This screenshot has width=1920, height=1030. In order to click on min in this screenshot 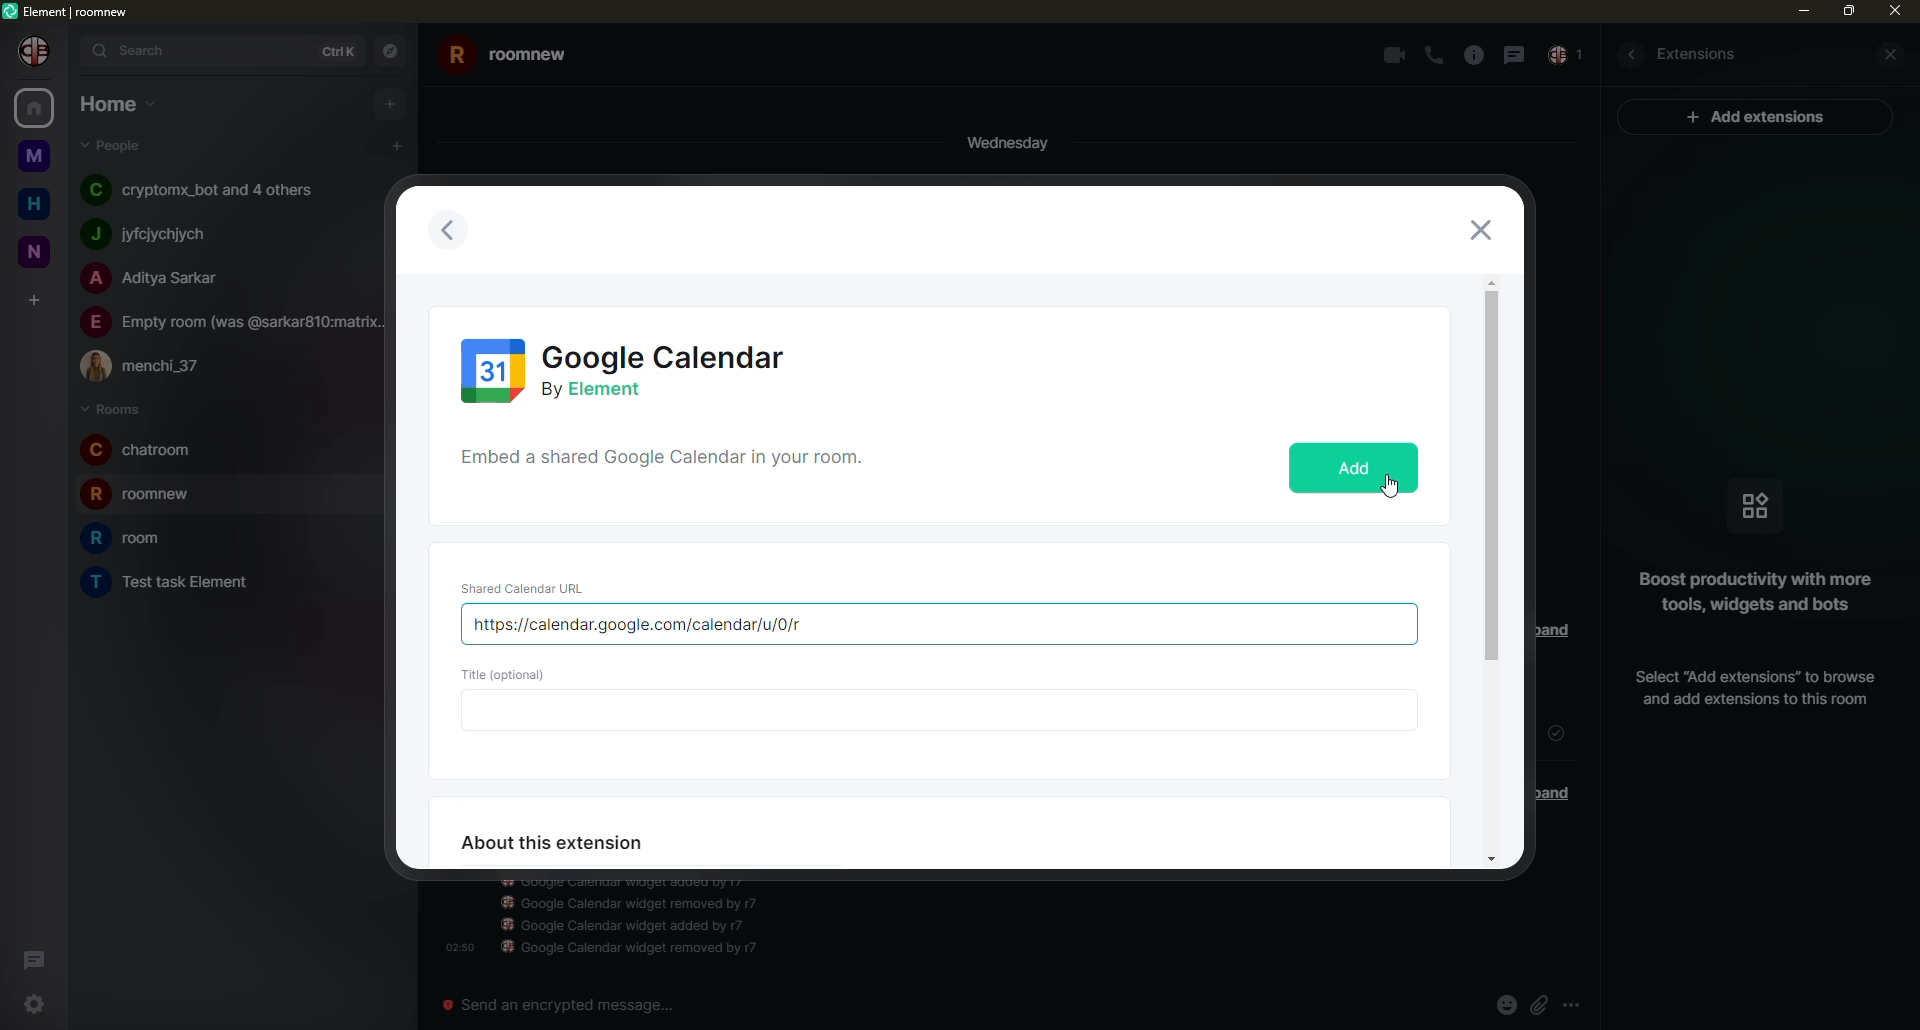, I will do `click(1797, 11)`.